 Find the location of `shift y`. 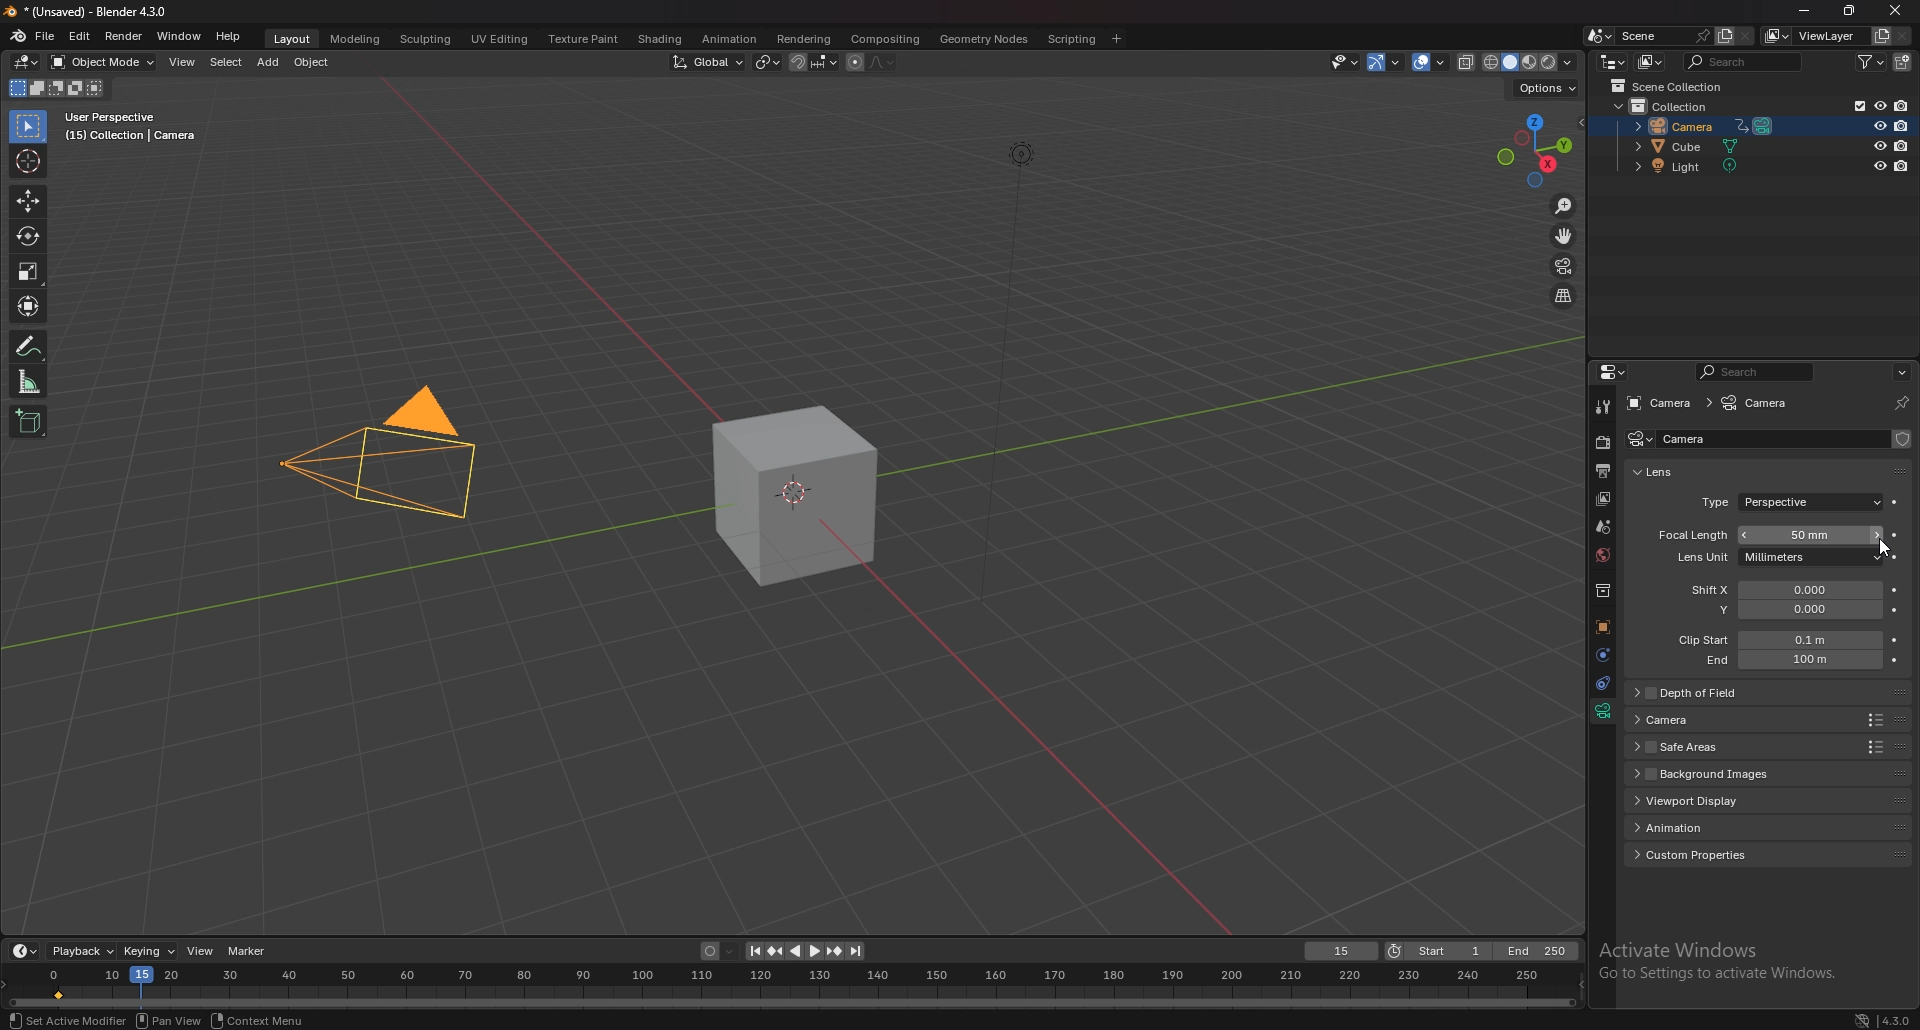

shift y is located at coordinates (1780, 610).